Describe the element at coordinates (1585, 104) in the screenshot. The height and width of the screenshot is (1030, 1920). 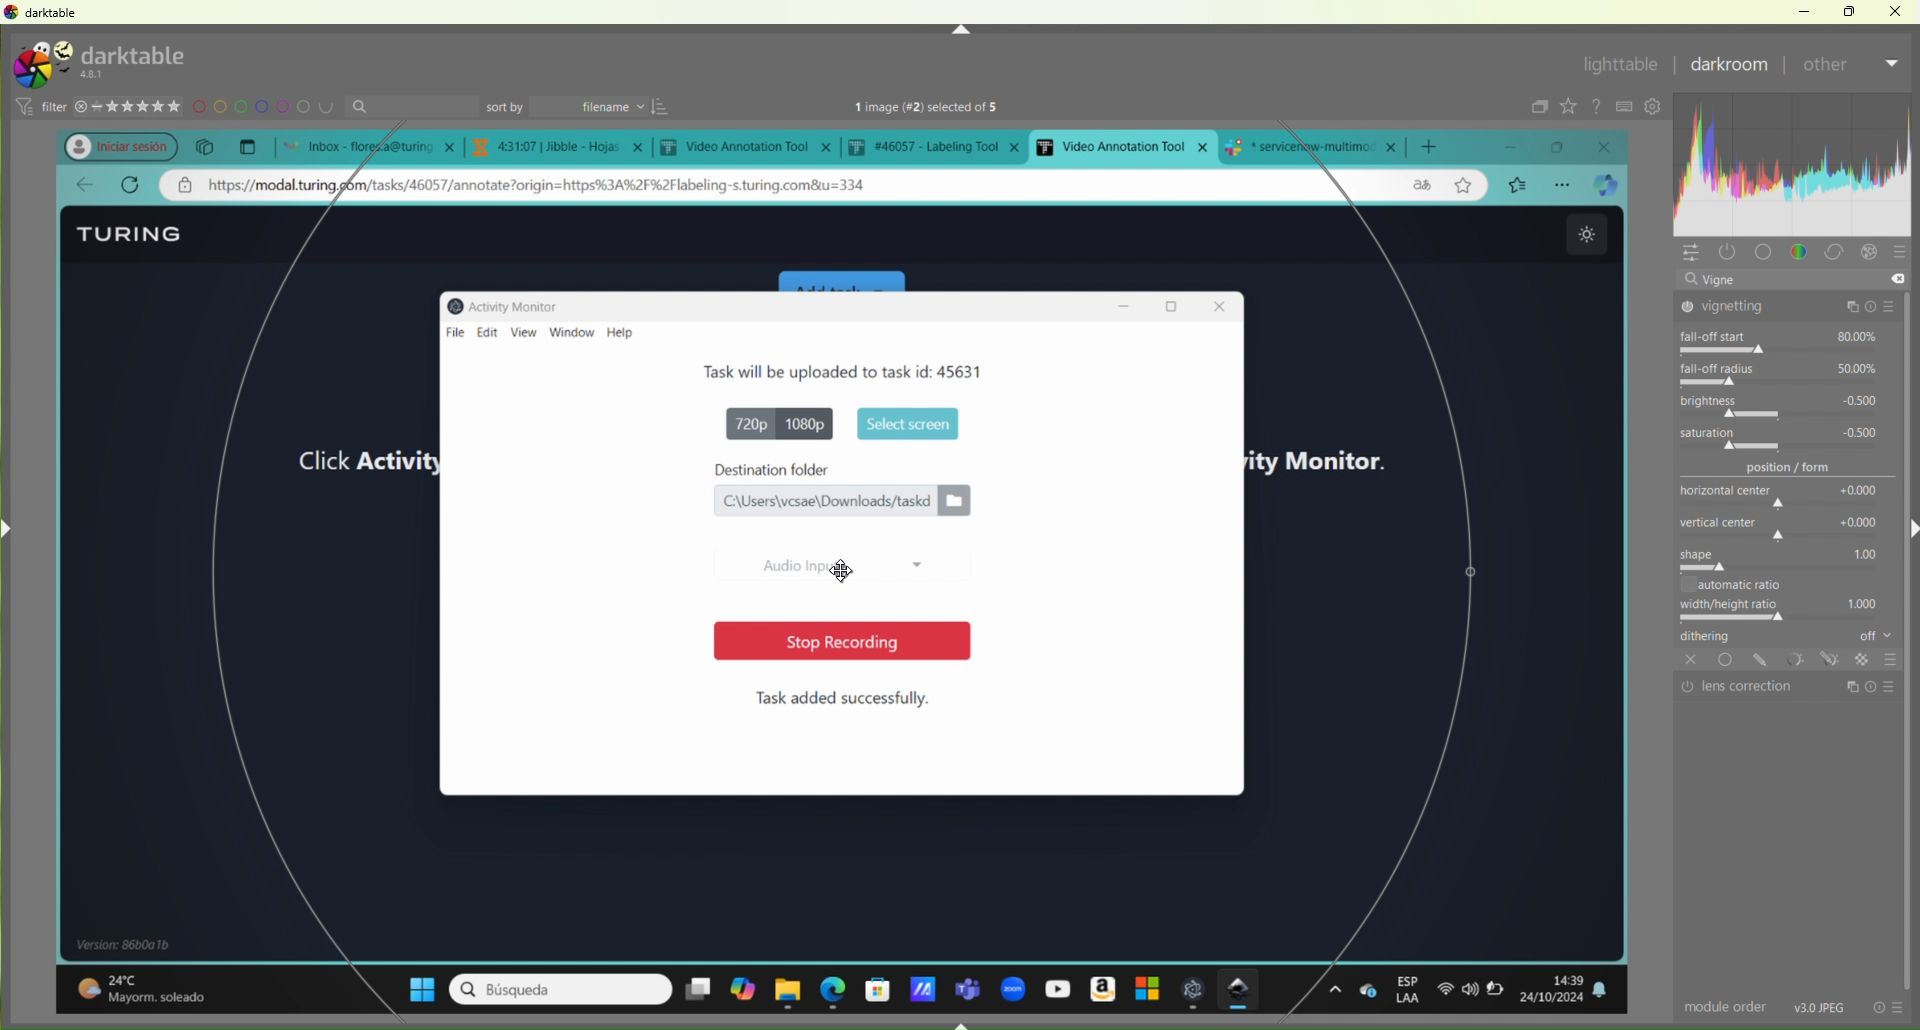
I see `` at that location.